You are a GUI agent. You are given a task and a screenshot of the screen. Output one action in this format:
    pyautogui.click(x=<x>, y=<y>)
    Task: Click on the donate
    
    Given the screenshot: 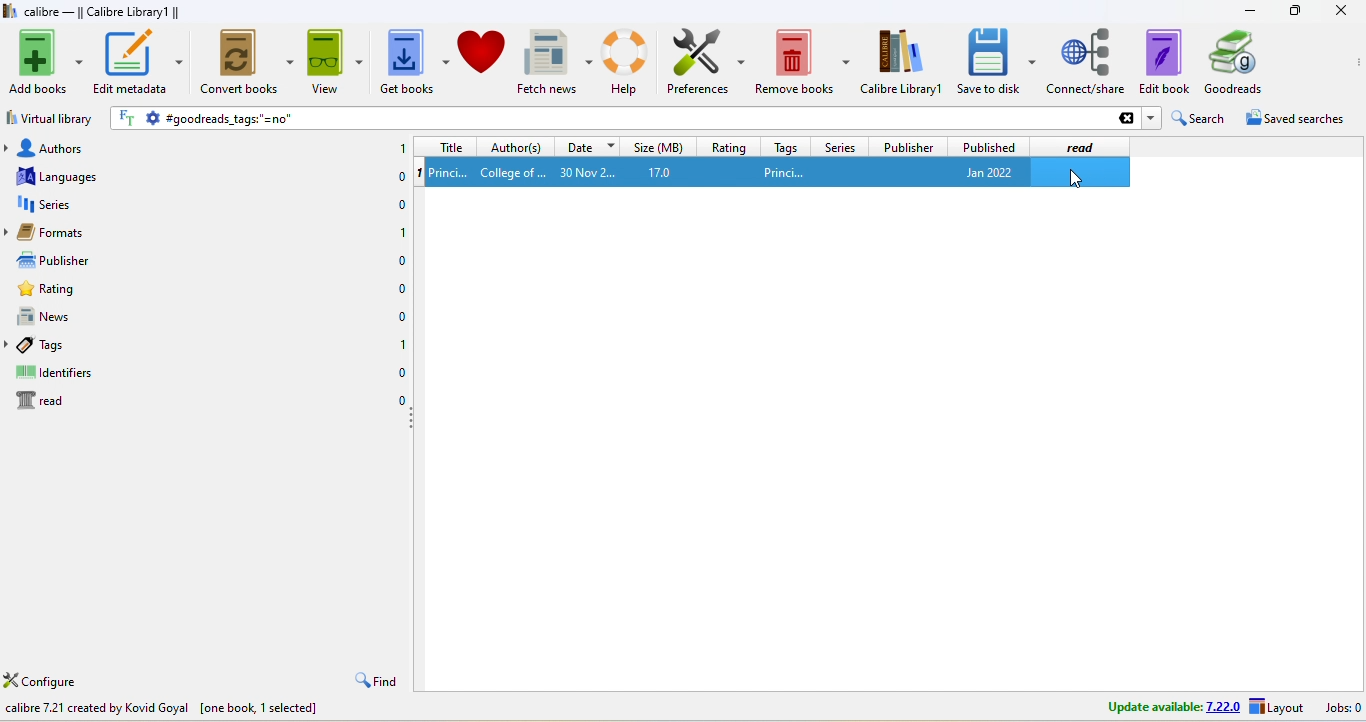 What is the action you would take?
    pyautogui.click(x=484, y=60)
    